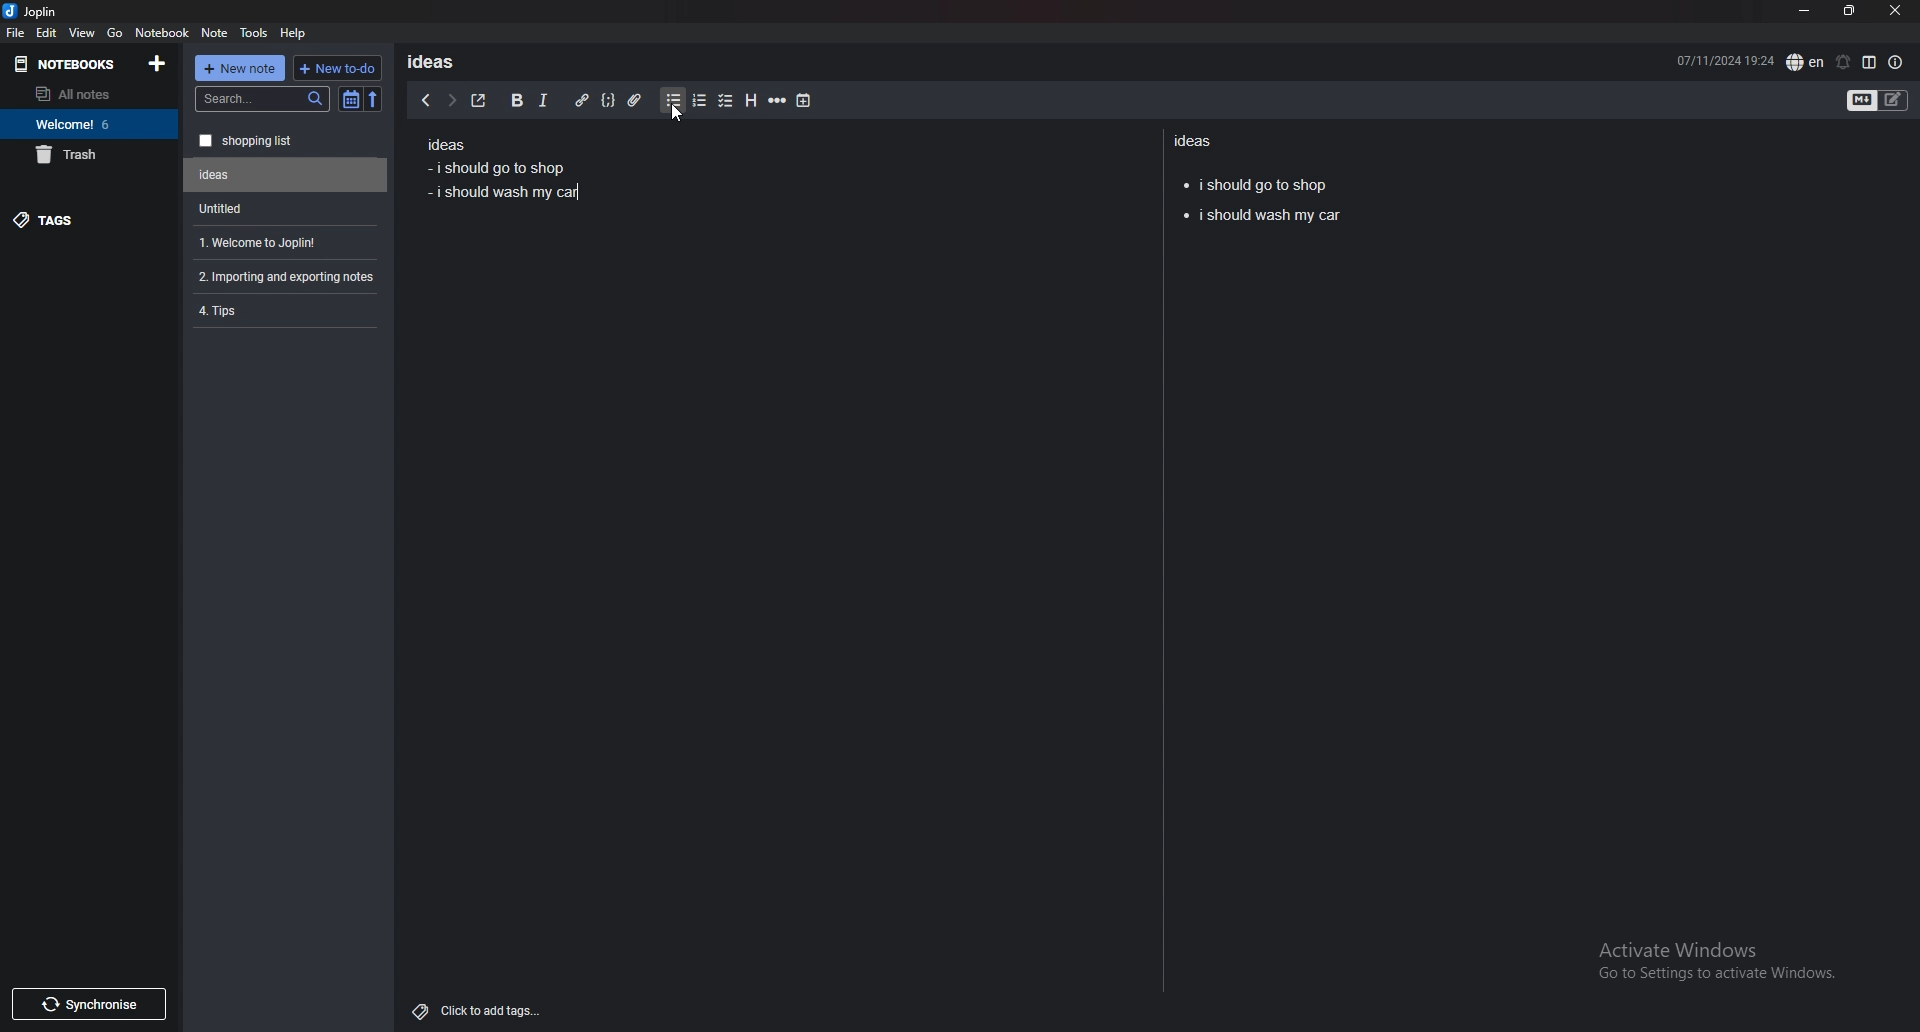 Image resolution: width=1920 pixels, height=1032 pixels. Describe the element at coordinates (85, 94) in the screenshot. I see `all notes` at that location.